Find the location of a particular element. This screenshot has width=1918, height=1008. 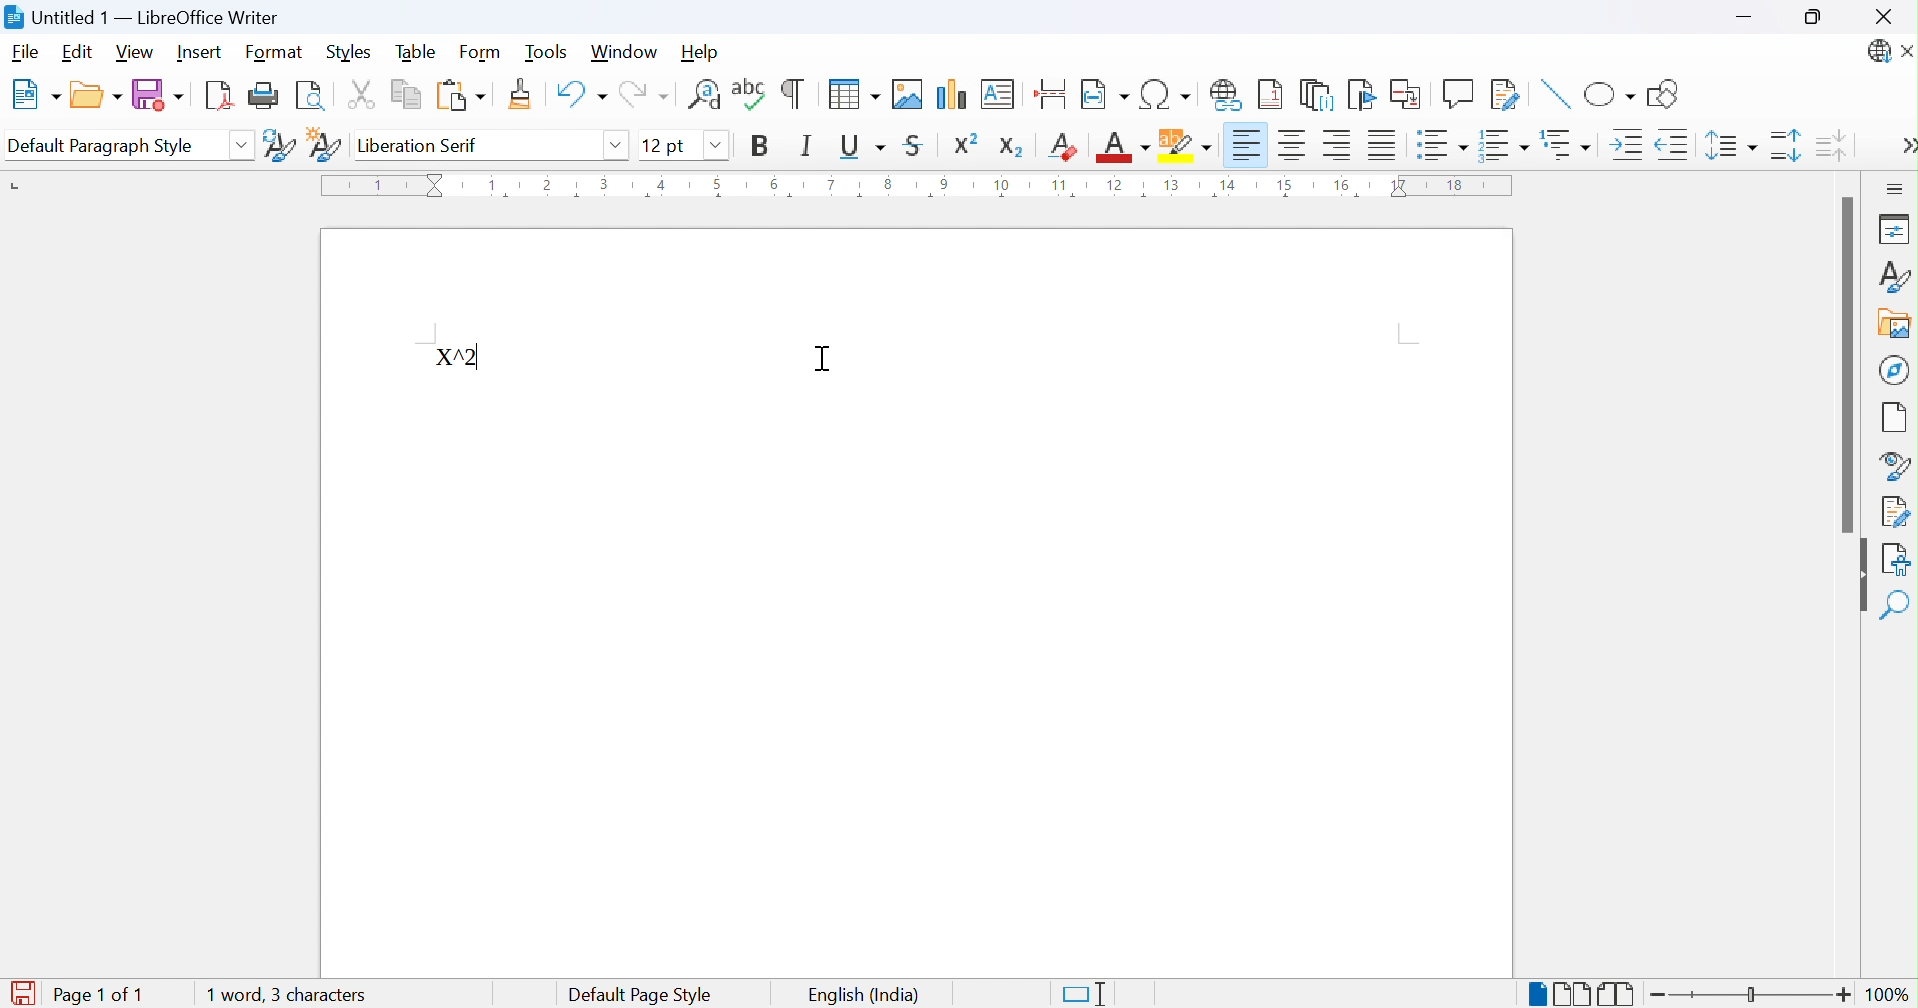

Untitled 1 - LibreOffice Writer is located at coordinates (144, 16).